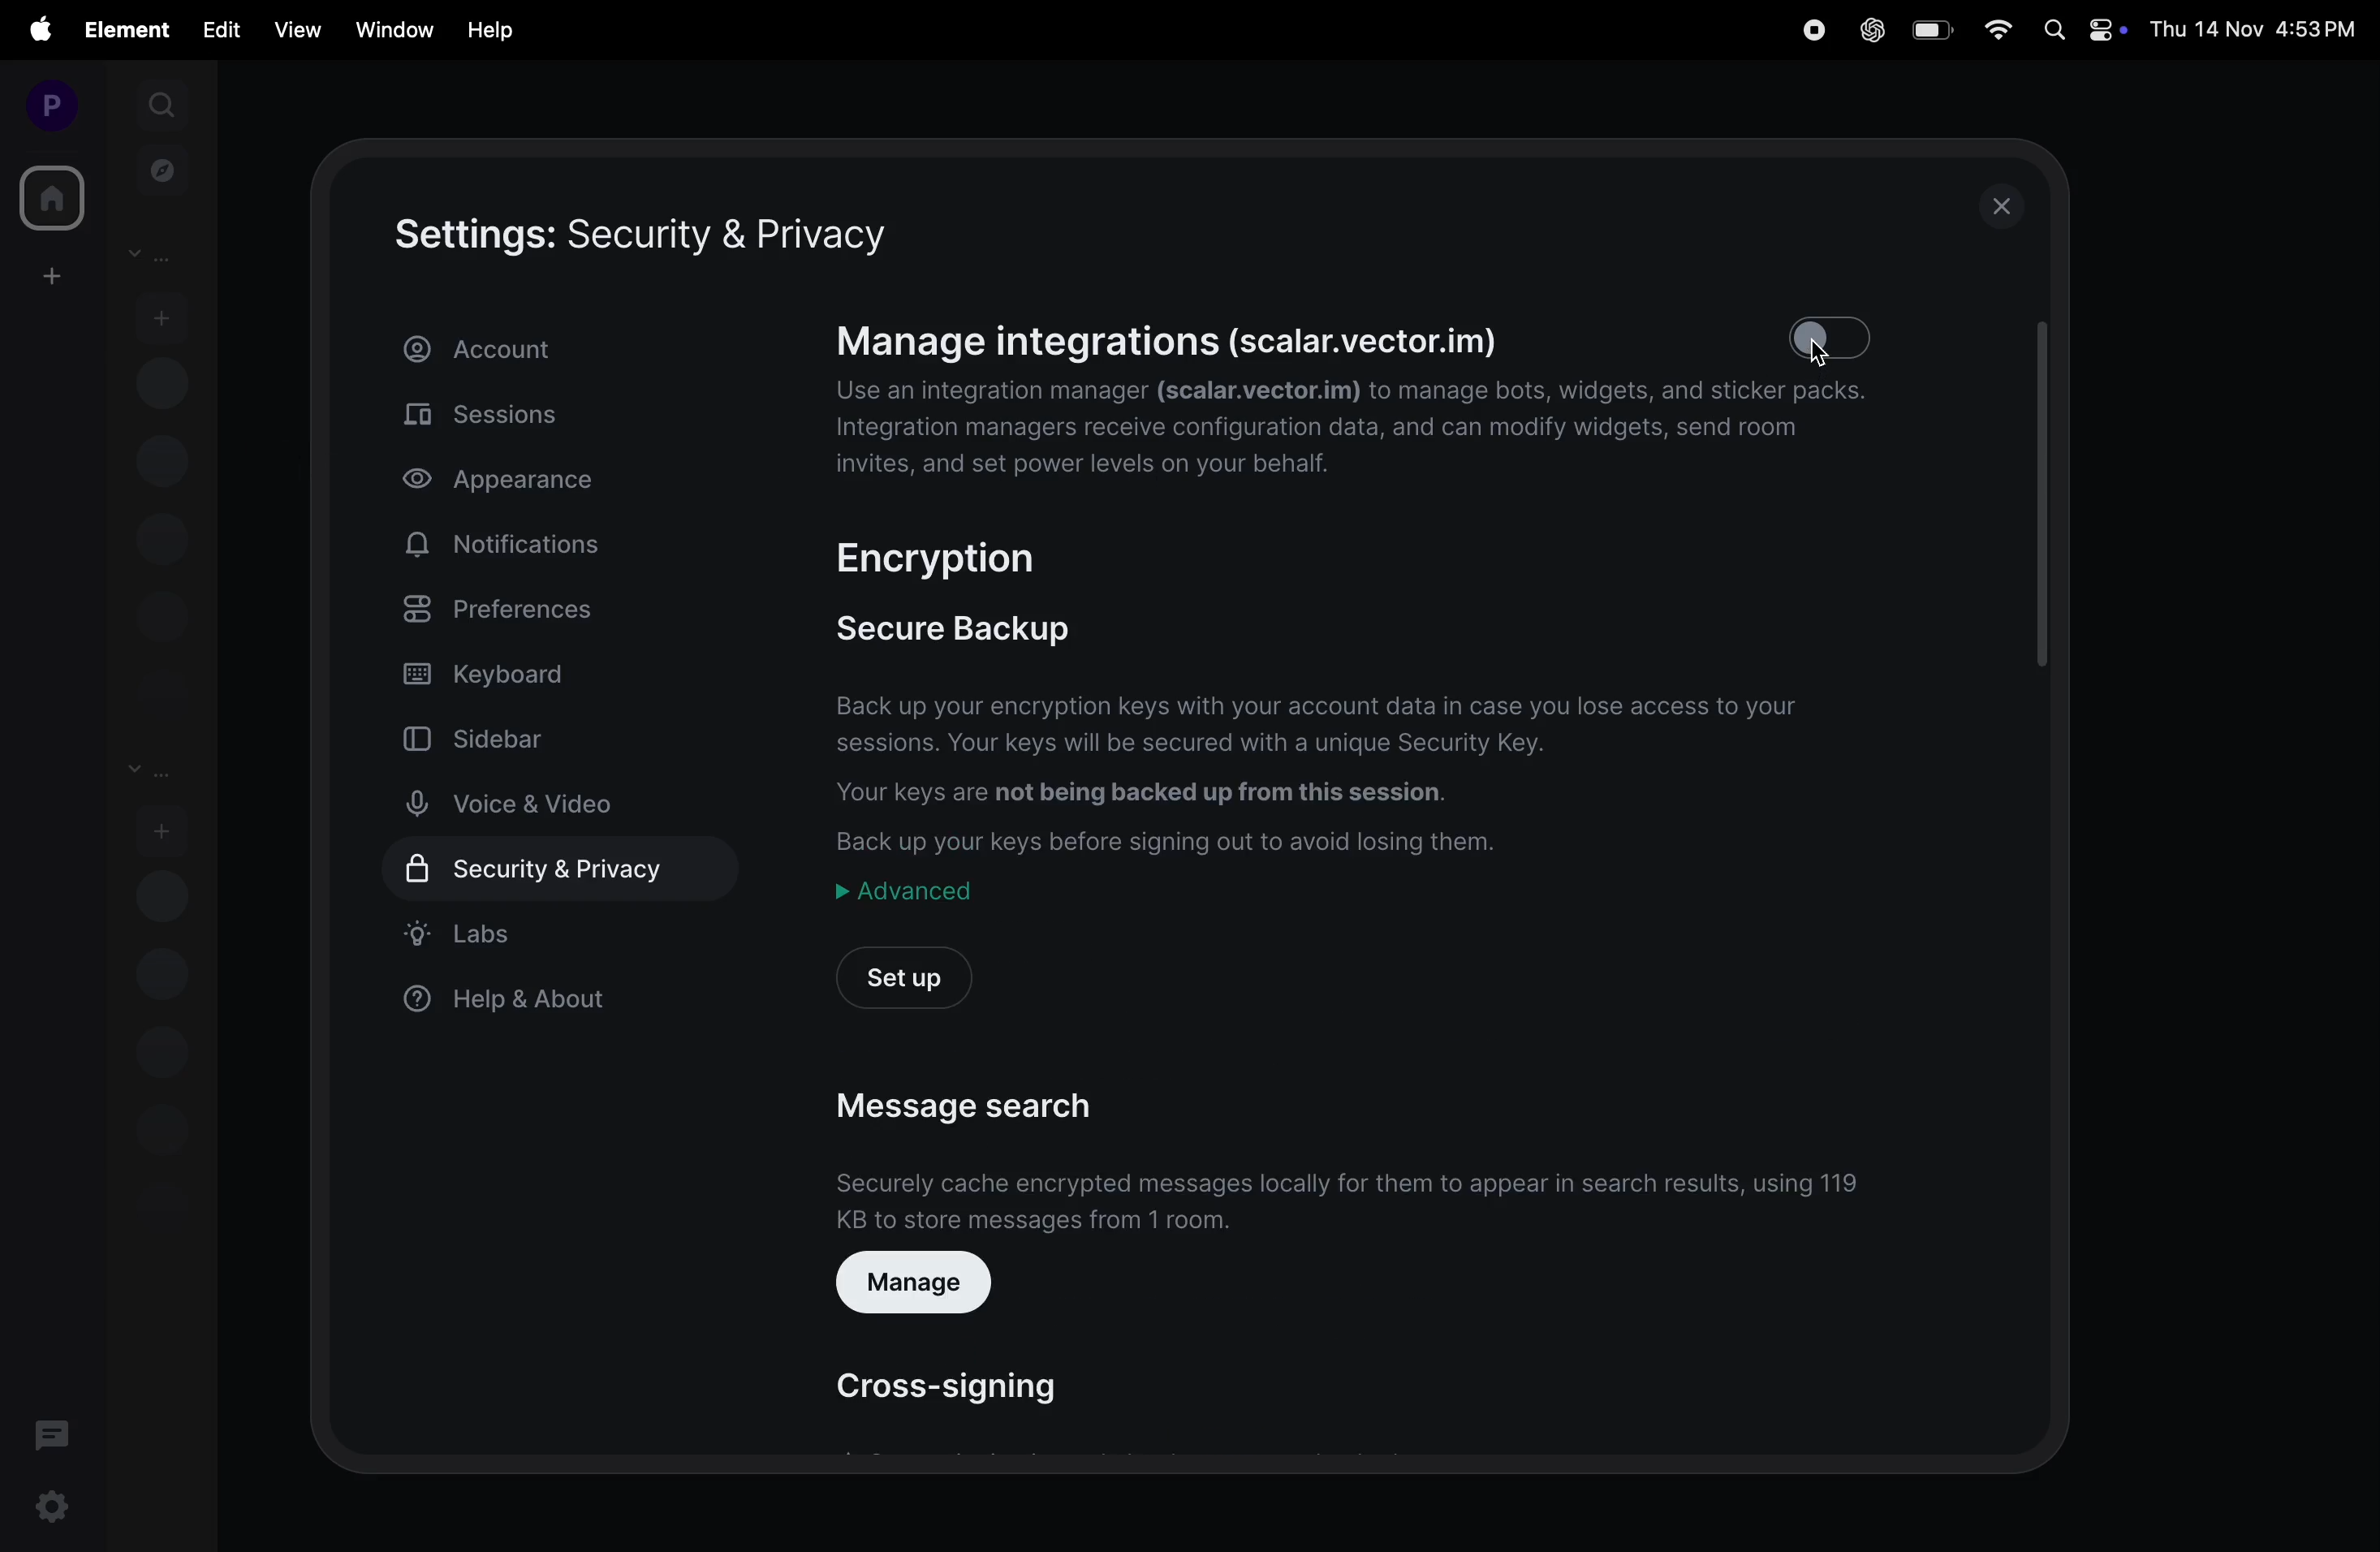 The image size is (2380, 1552). I want to click on help, so click(500, 27).